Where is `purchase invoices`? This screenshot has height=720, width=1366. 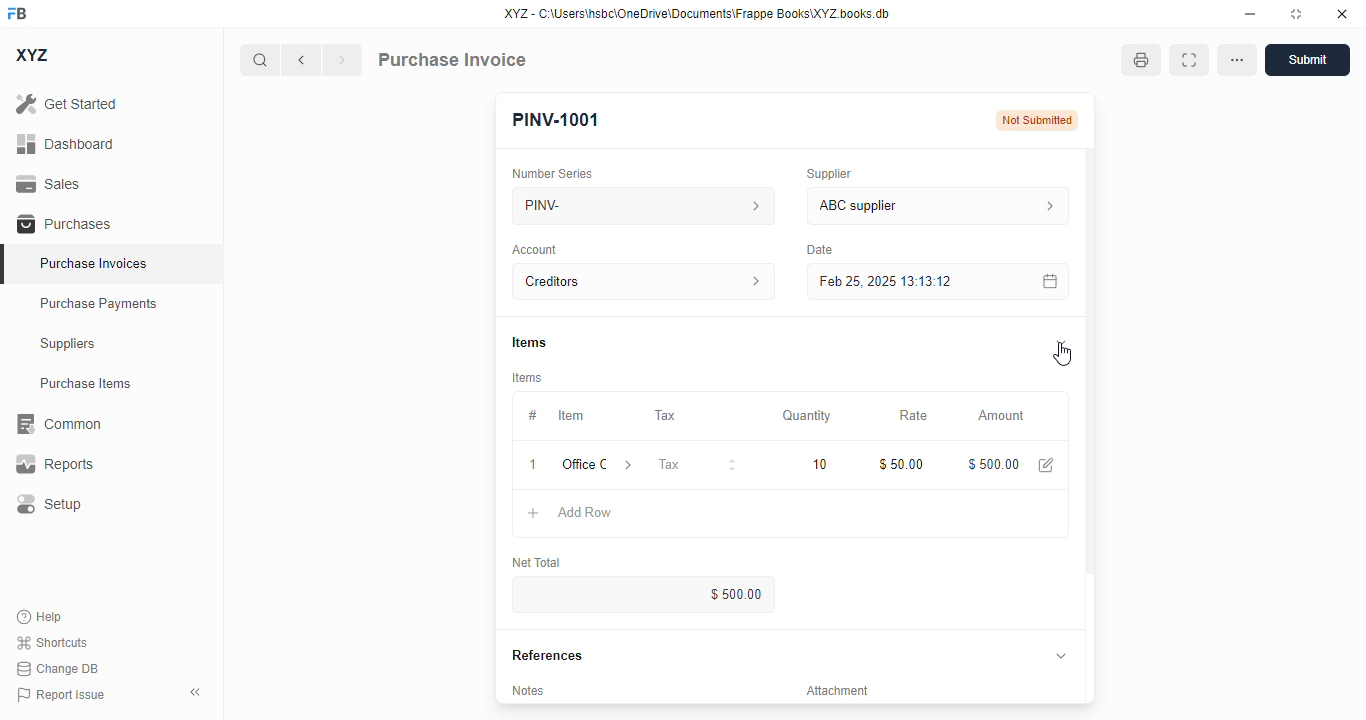
purchase invoices is located at coordinates (96, 263).